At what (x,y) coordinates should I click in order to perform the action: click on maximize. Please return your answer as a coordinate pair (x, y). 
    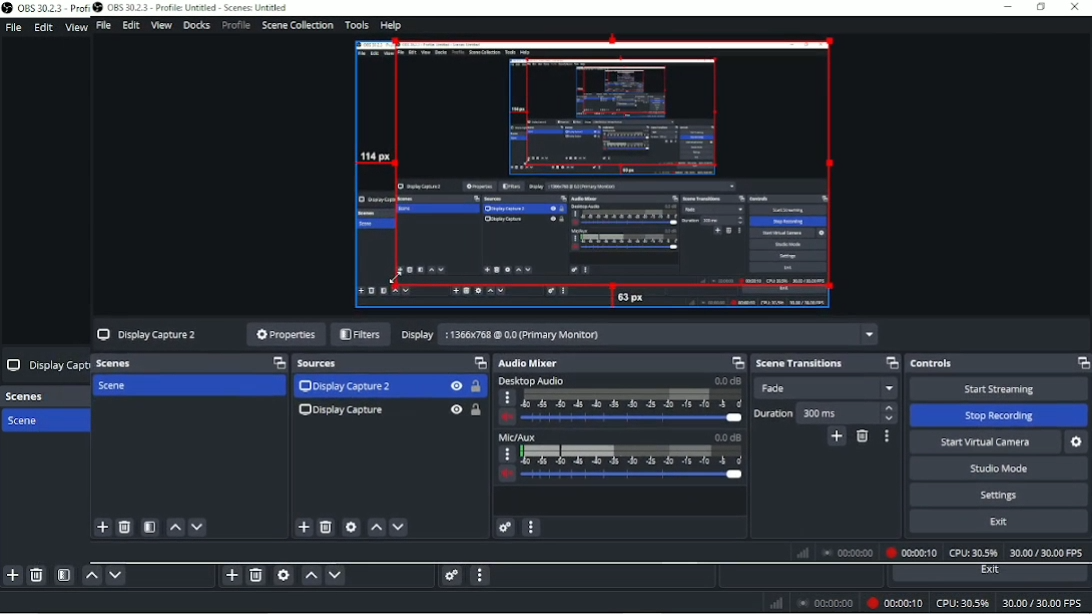
    Looking at the image, I should click on (737, 364).